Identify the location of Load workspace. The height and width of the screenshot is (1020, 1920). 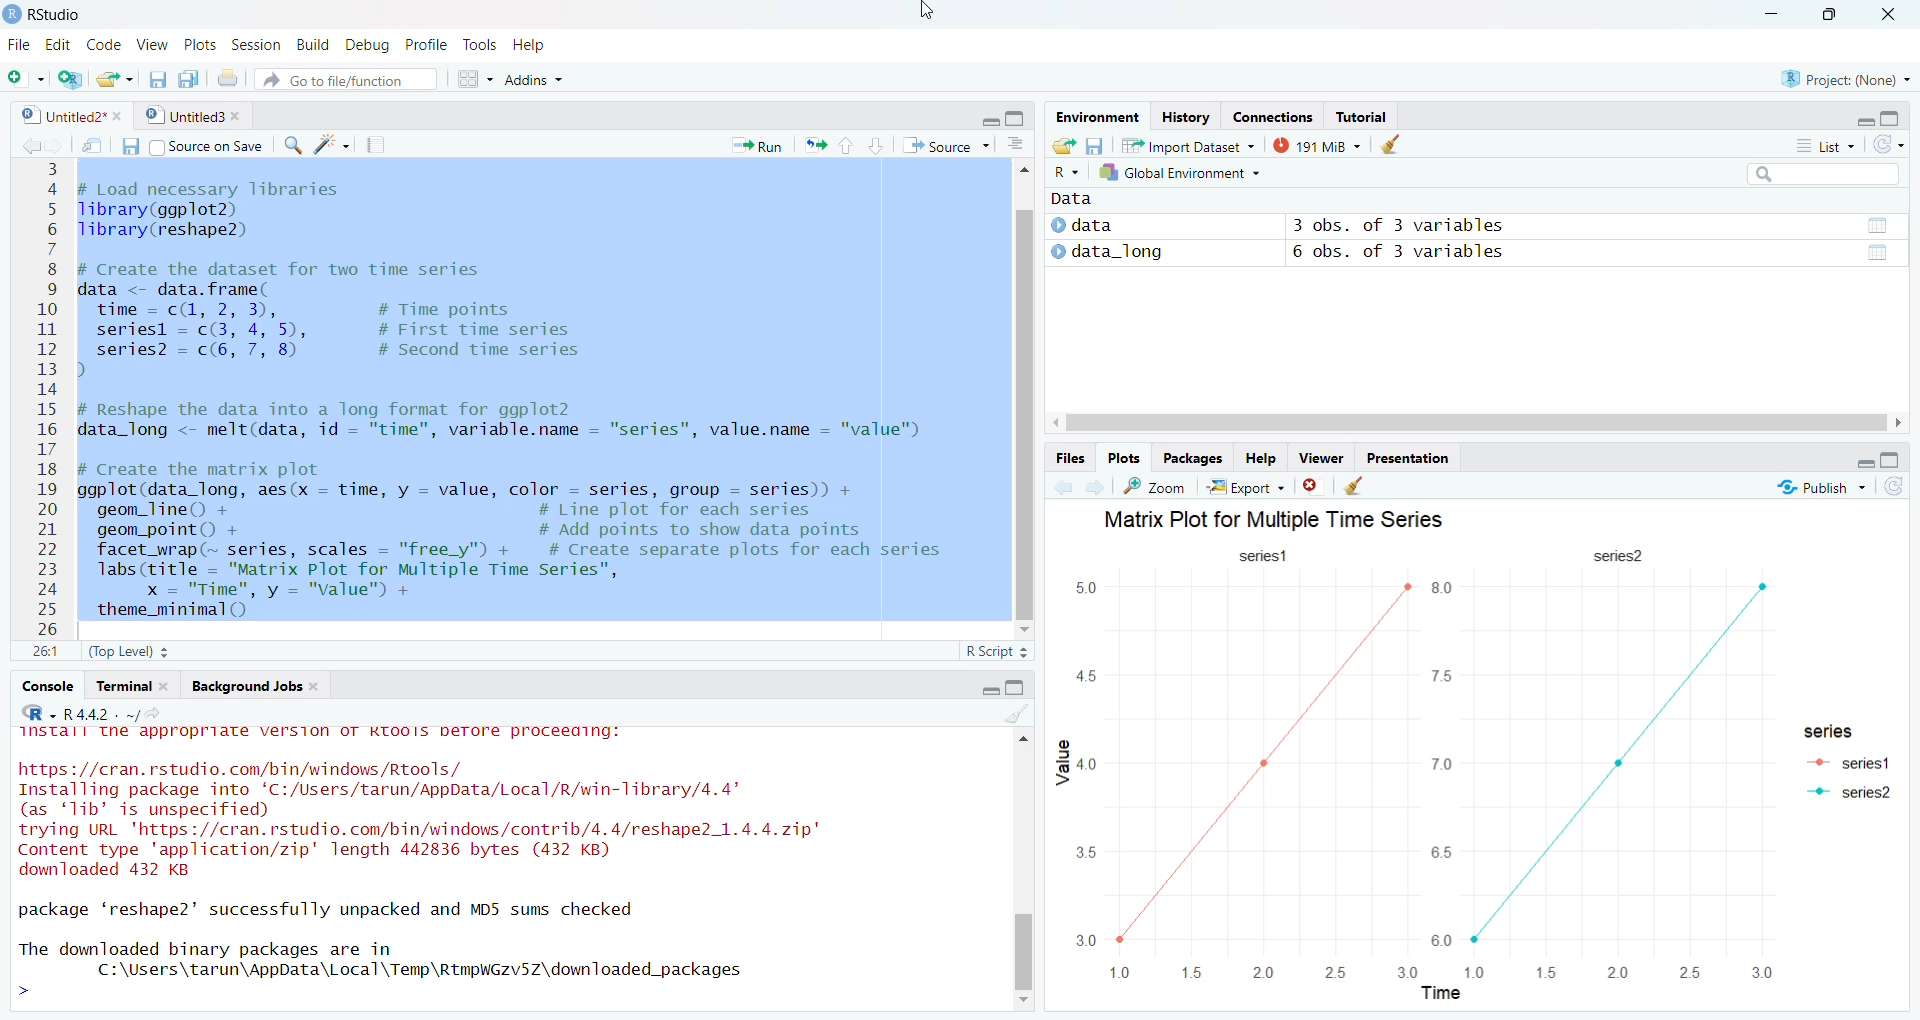
(1064, 144).